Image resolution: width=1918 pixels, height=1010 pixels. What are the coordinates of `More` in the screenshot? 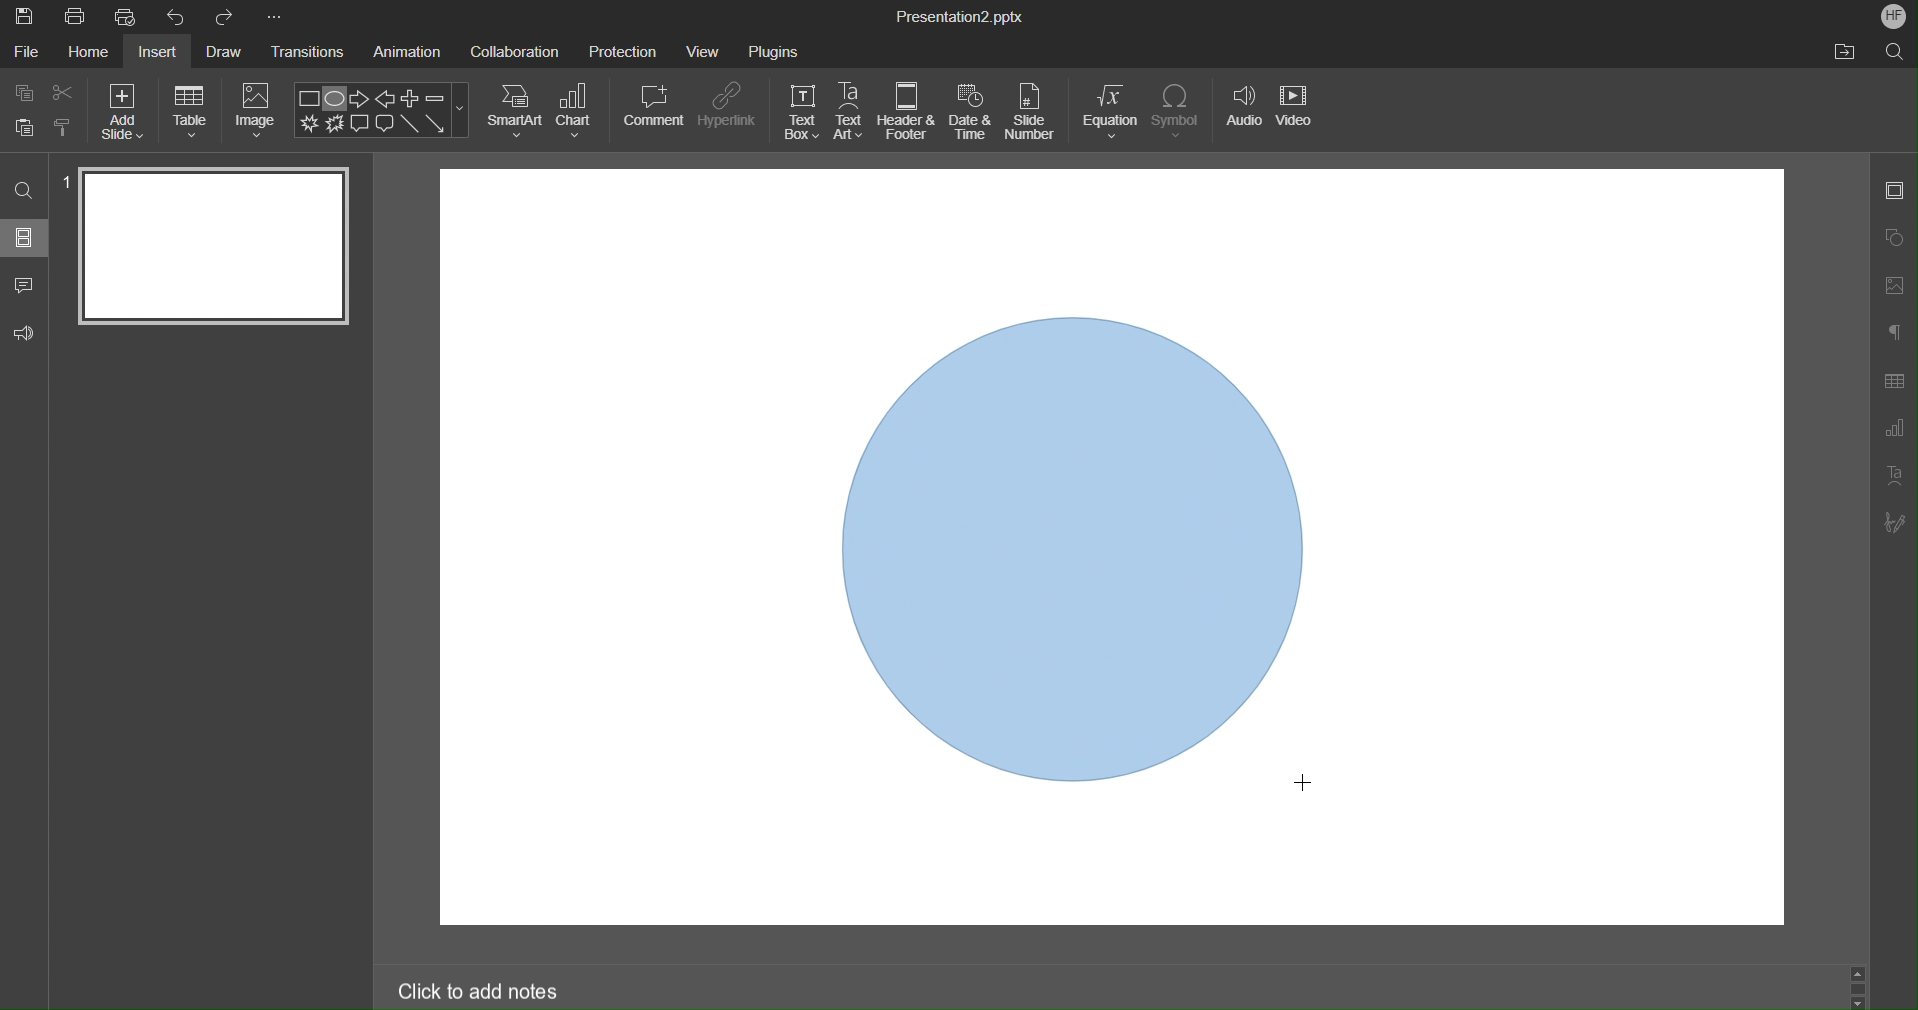 It's located at (274, 17).